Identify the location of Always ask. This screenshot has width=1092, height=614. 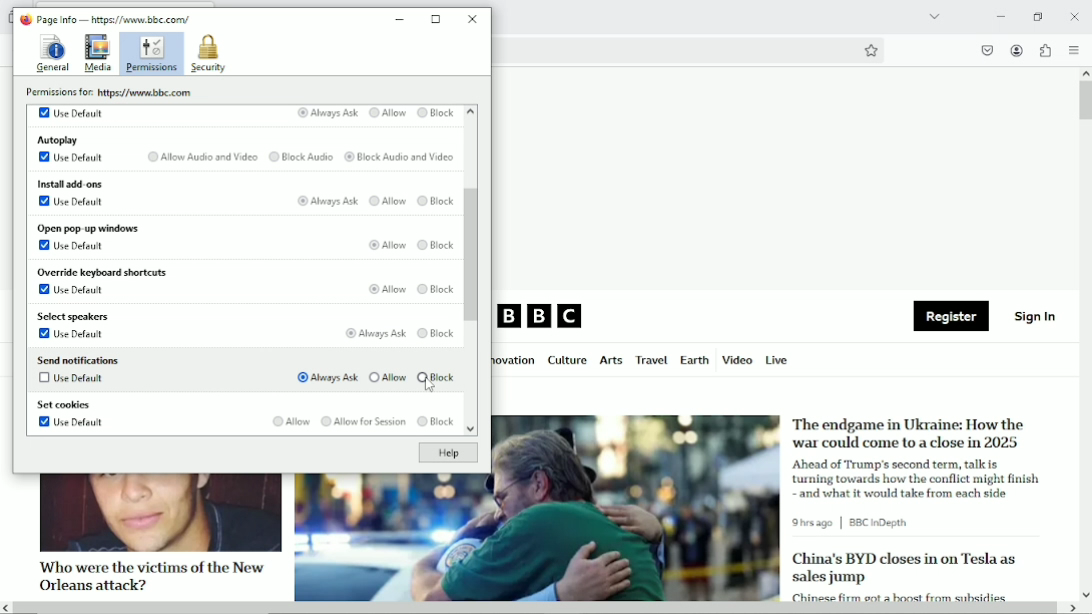
(373, 333).